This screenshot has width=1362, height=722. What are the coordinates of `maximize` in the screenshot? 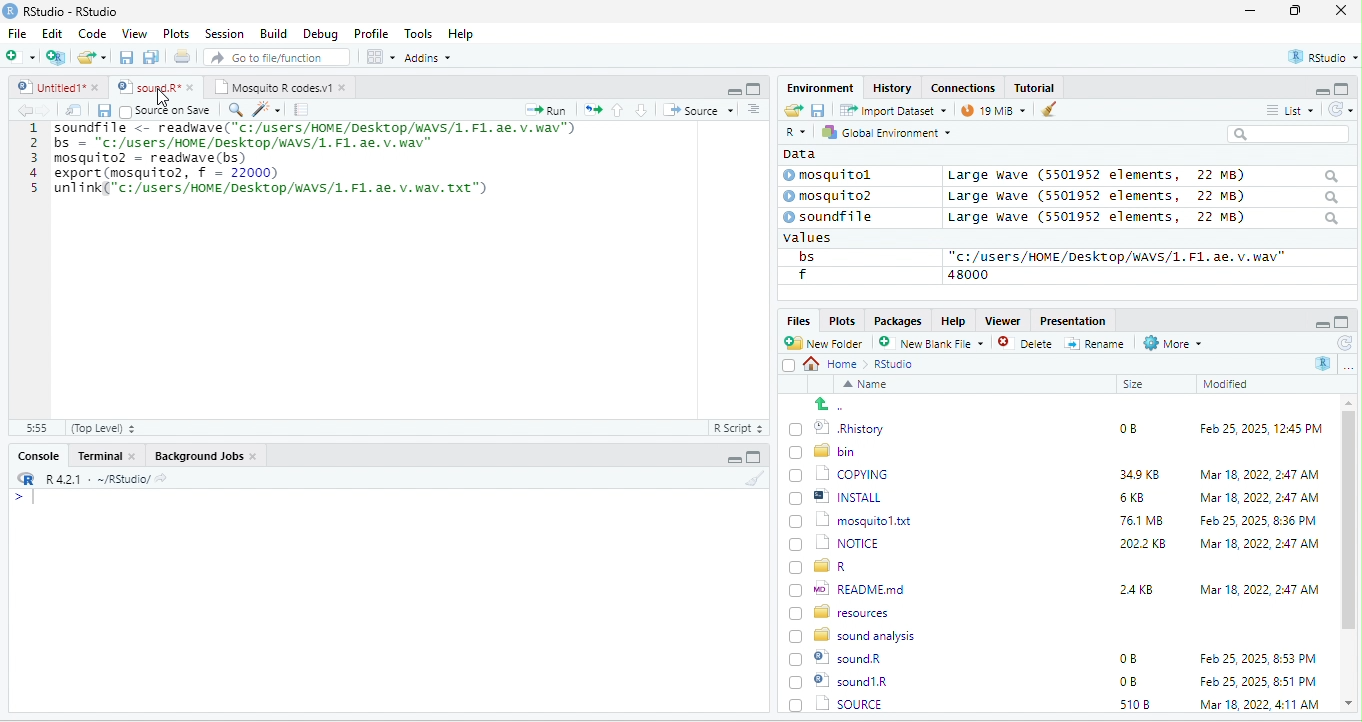 It's located at (1299, 12).